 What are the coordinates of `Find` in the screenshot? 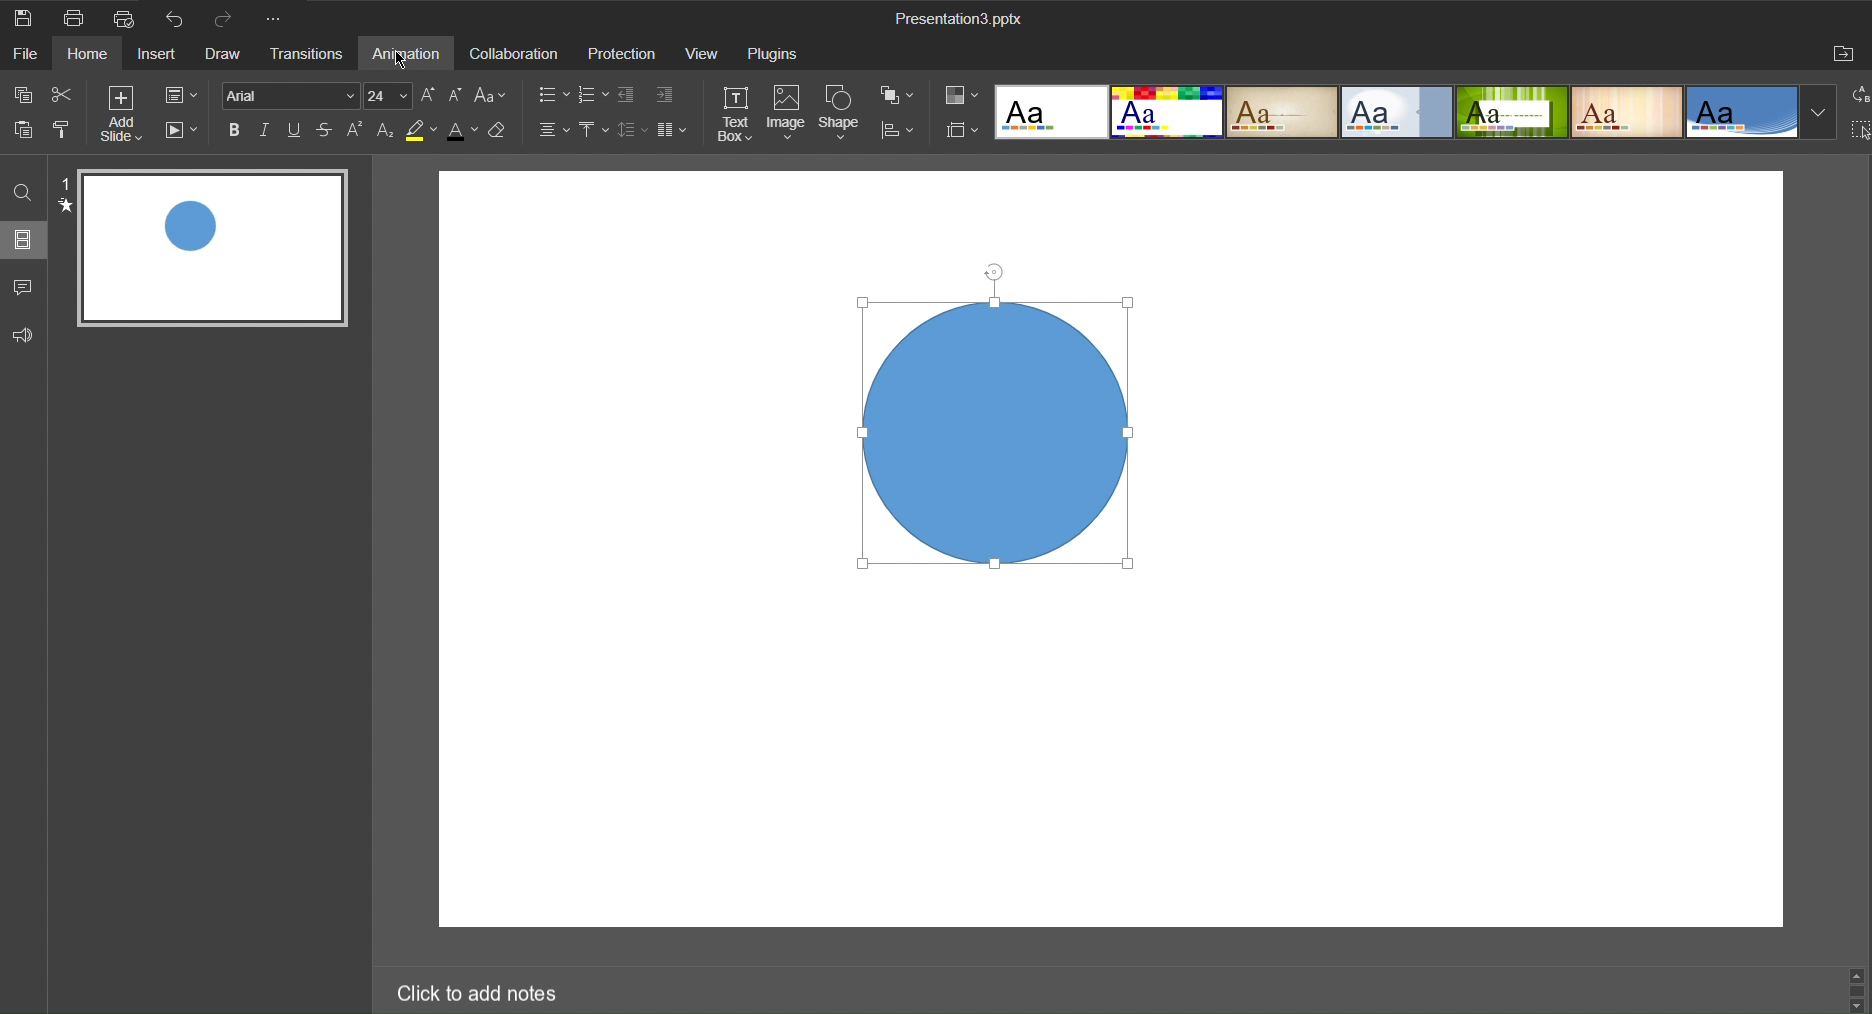 It's located at (24, 190).